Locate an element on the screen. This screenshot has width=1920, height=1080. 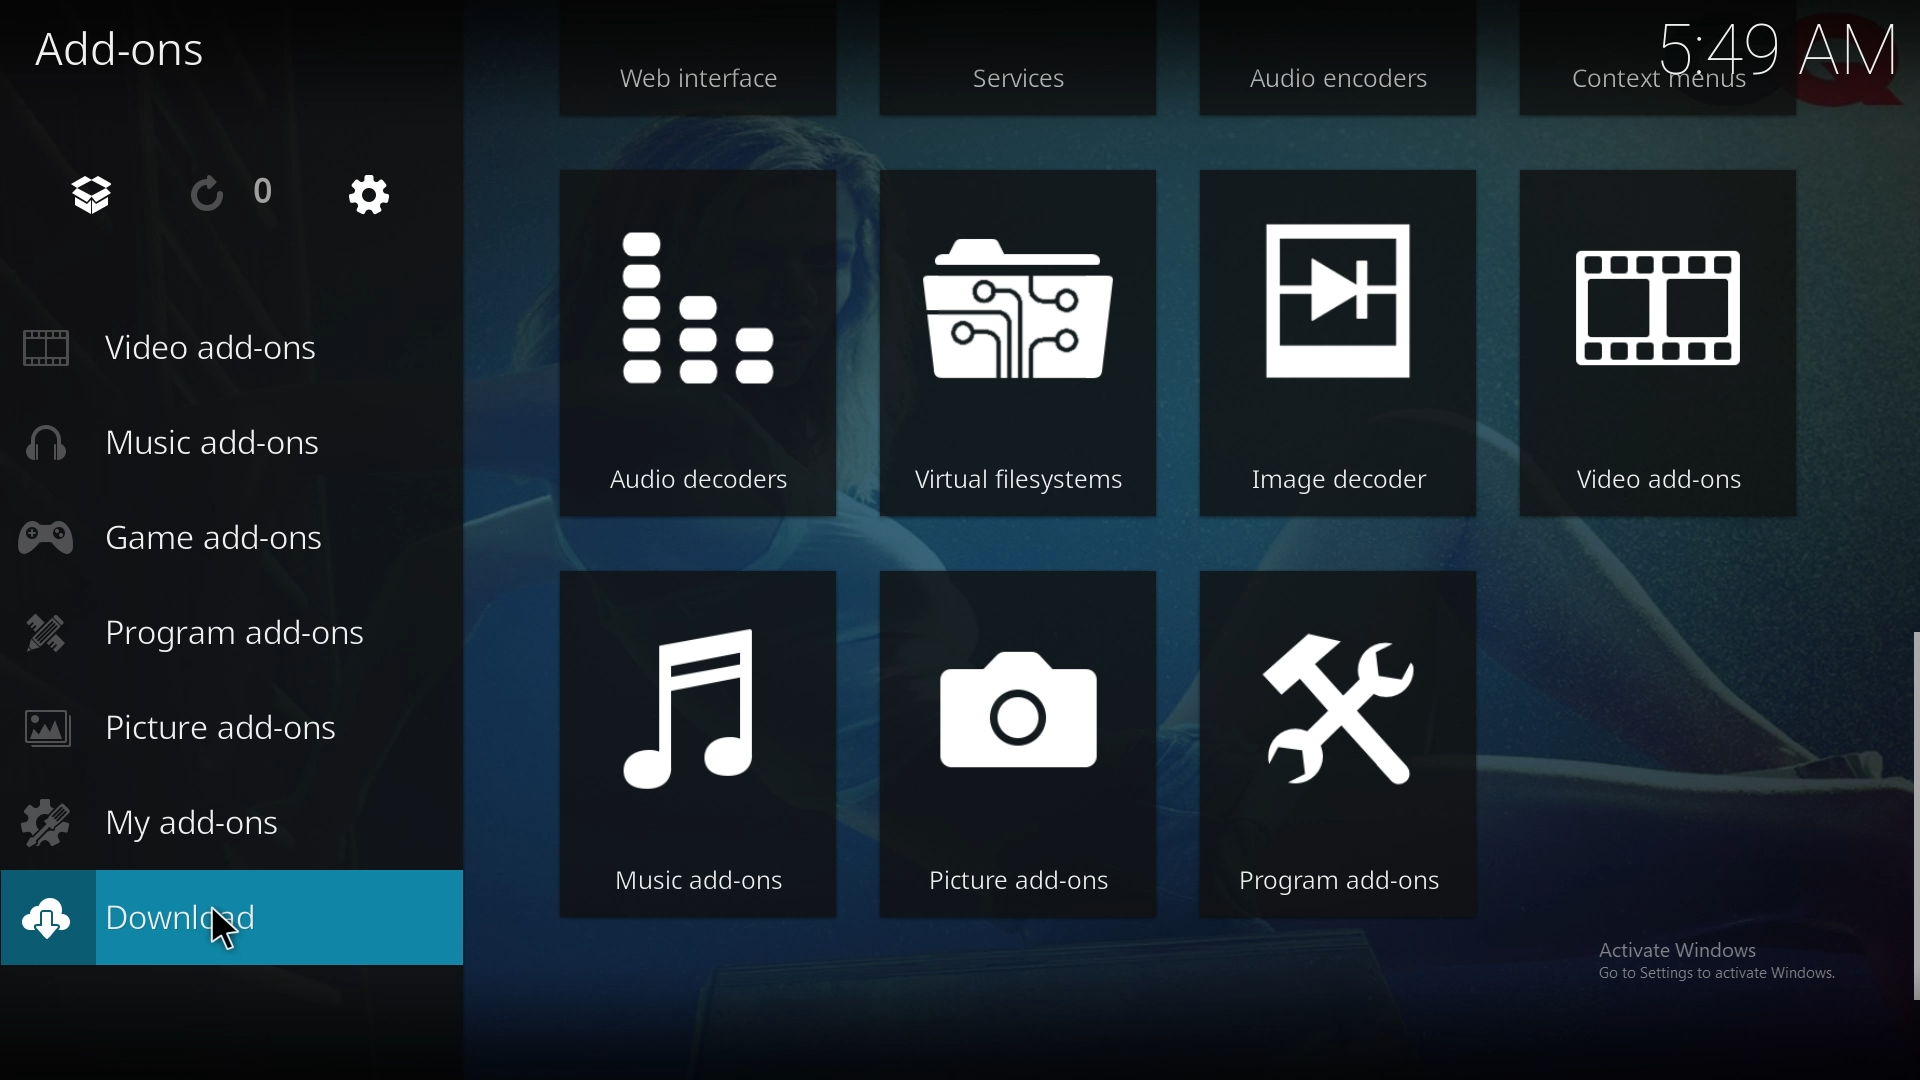
services is located at coordinates (1016, 54).